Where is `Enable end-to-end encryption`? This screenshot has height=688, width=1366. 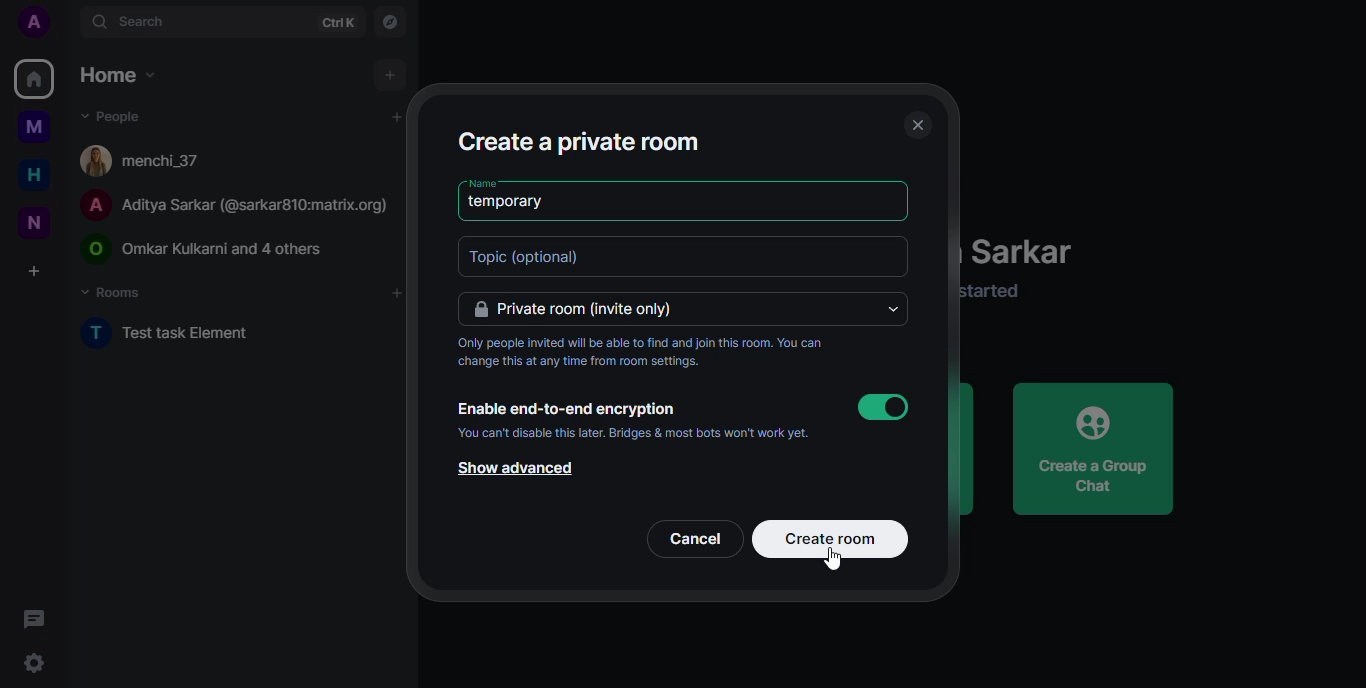
Enable end-to-end encryption is located at coordinates (568, 406).